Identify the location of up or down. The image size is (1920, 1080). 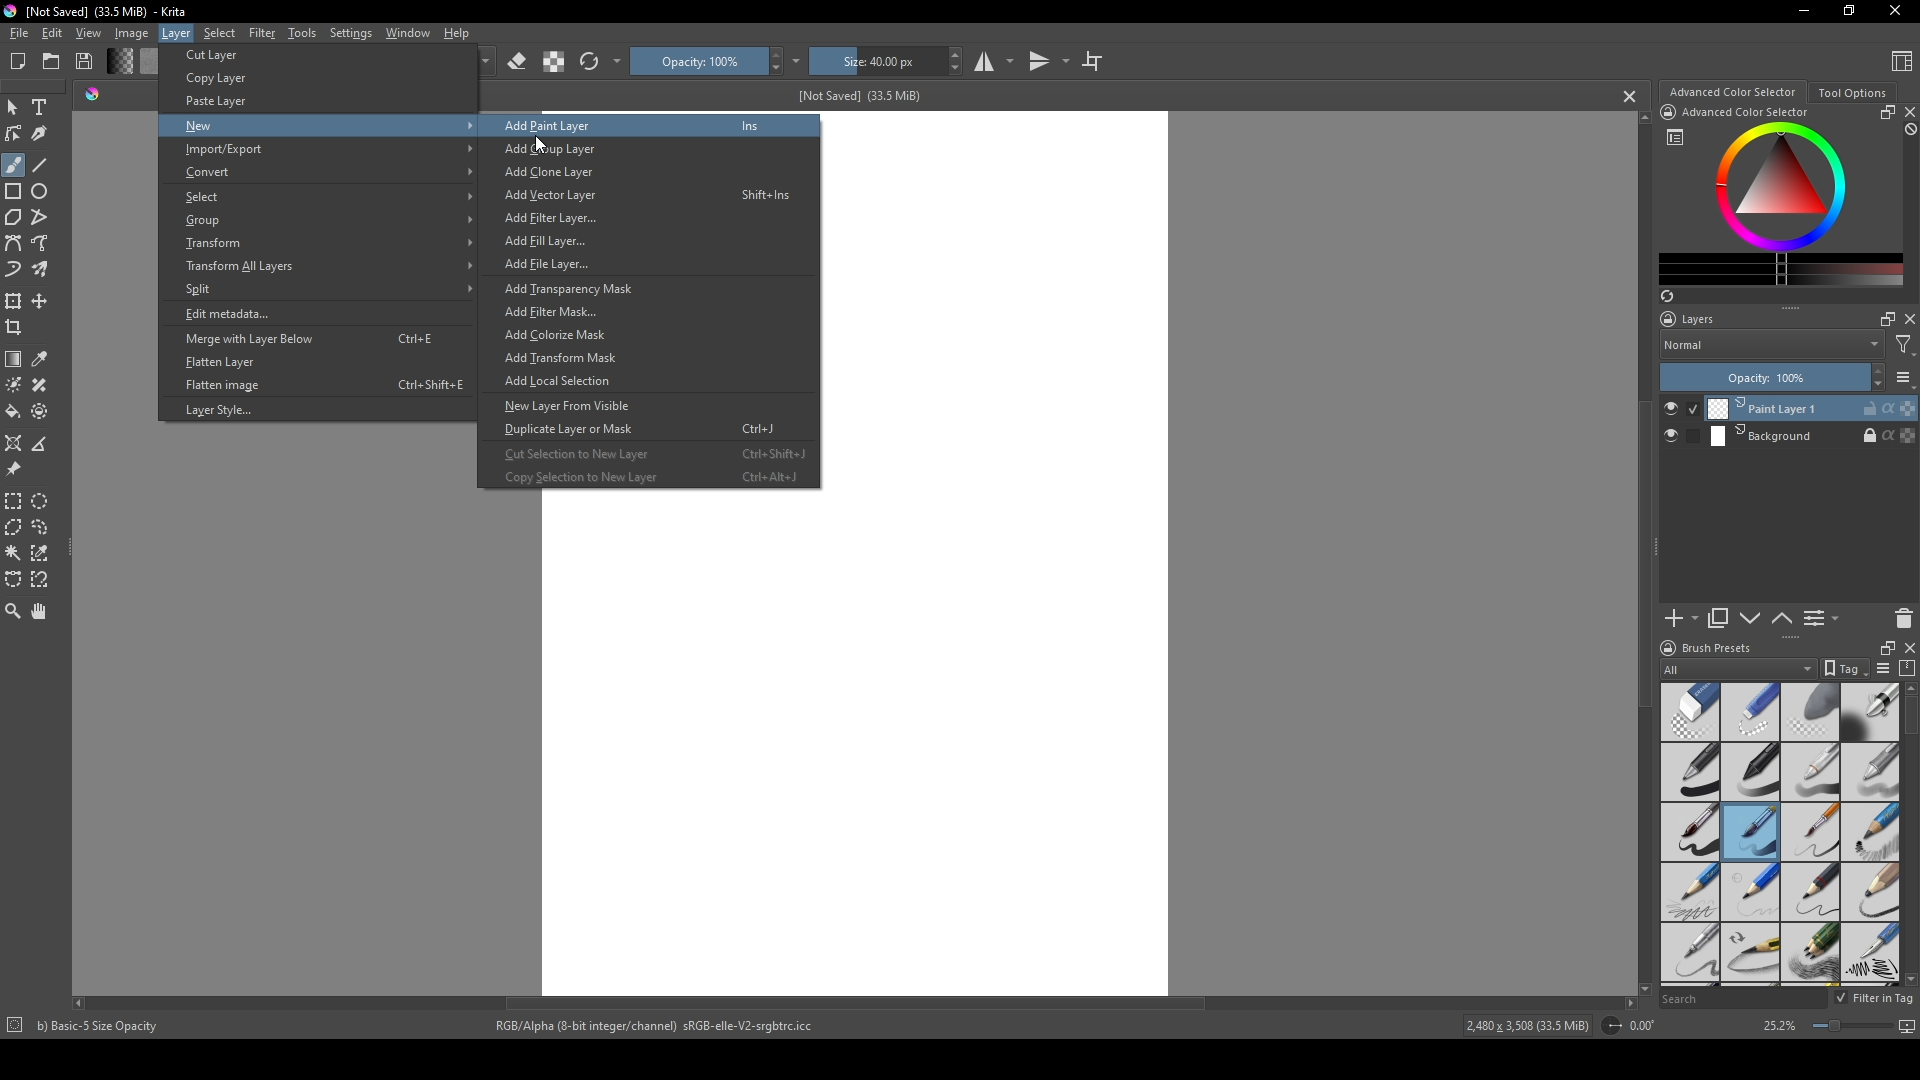
(1783, 618).